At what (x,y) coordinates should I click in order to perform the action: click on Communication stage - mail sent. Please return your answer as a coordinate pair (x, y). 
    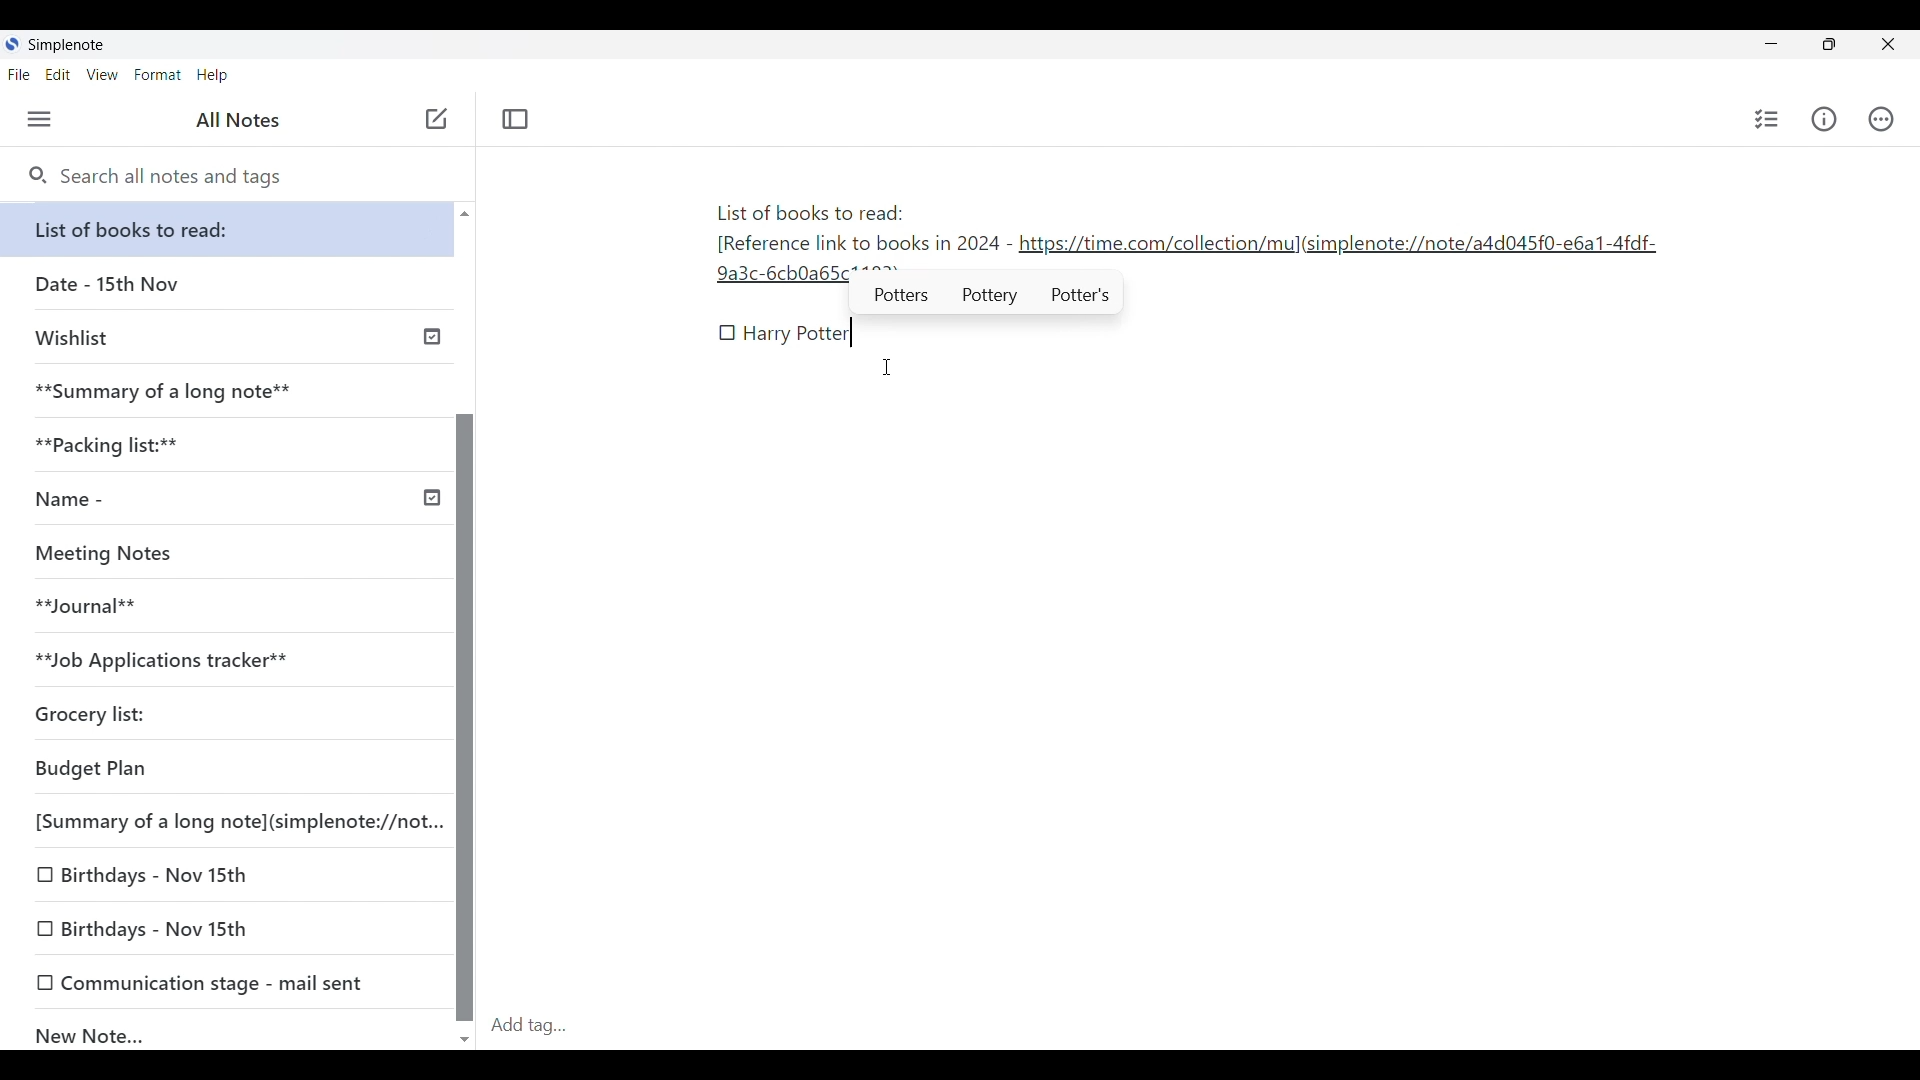
    Looking at the image, I should click on (228, 982).